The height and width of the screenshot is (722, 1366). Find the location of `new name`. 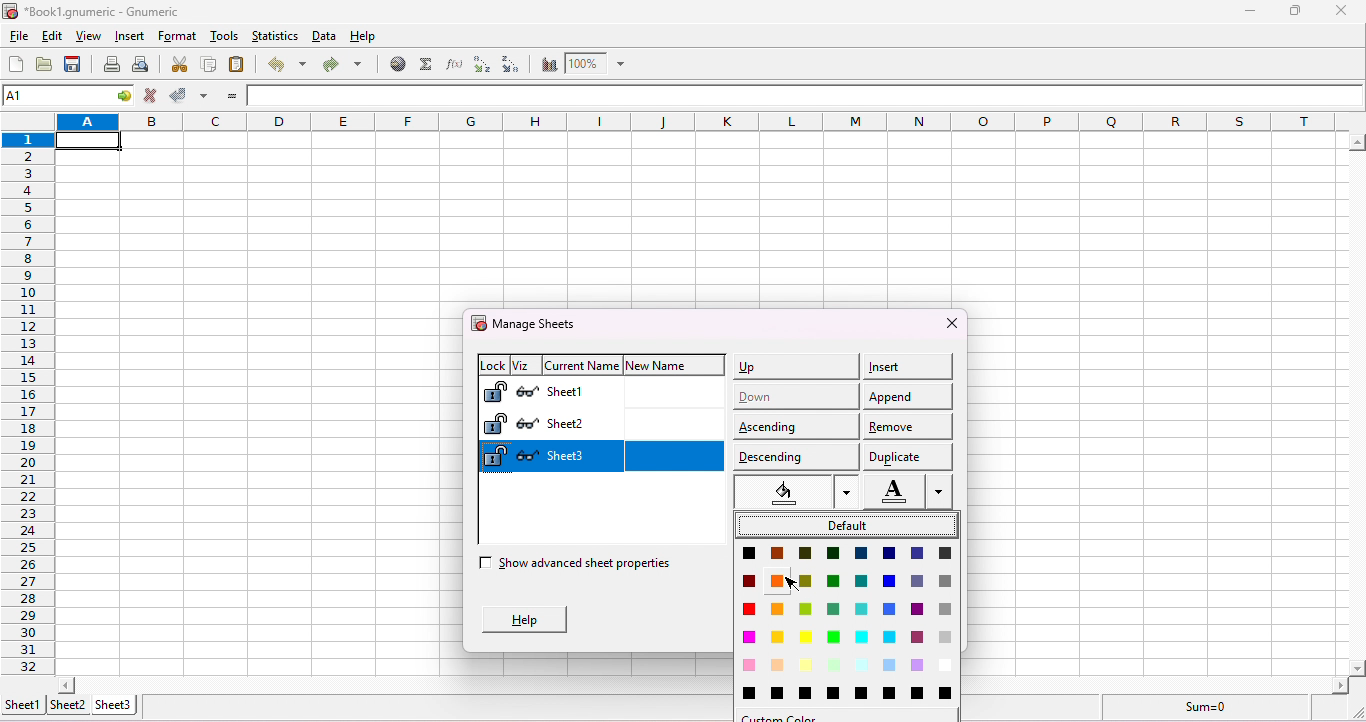

new name is located at coordinates (676, 367).